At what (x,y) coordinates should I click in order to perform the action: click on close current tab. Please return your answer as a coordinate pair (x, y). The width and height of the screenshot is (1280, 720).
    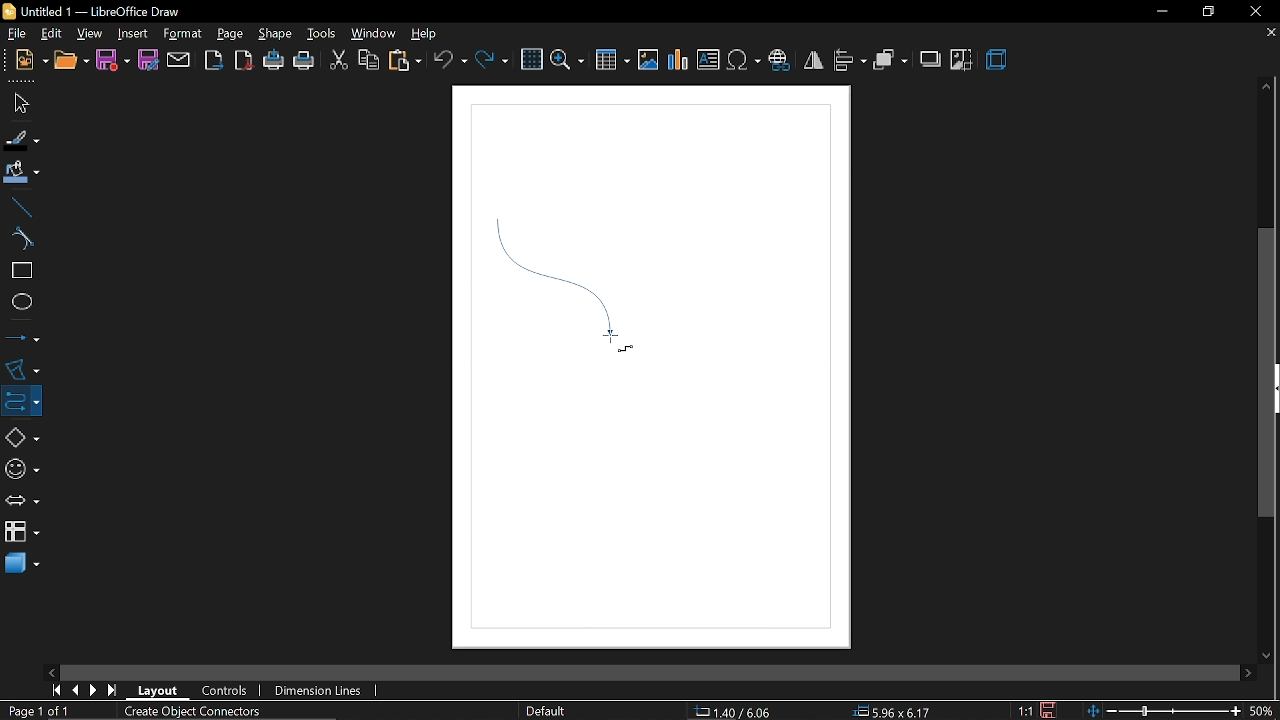
    Looking at the image, I should click on (1270, 37).